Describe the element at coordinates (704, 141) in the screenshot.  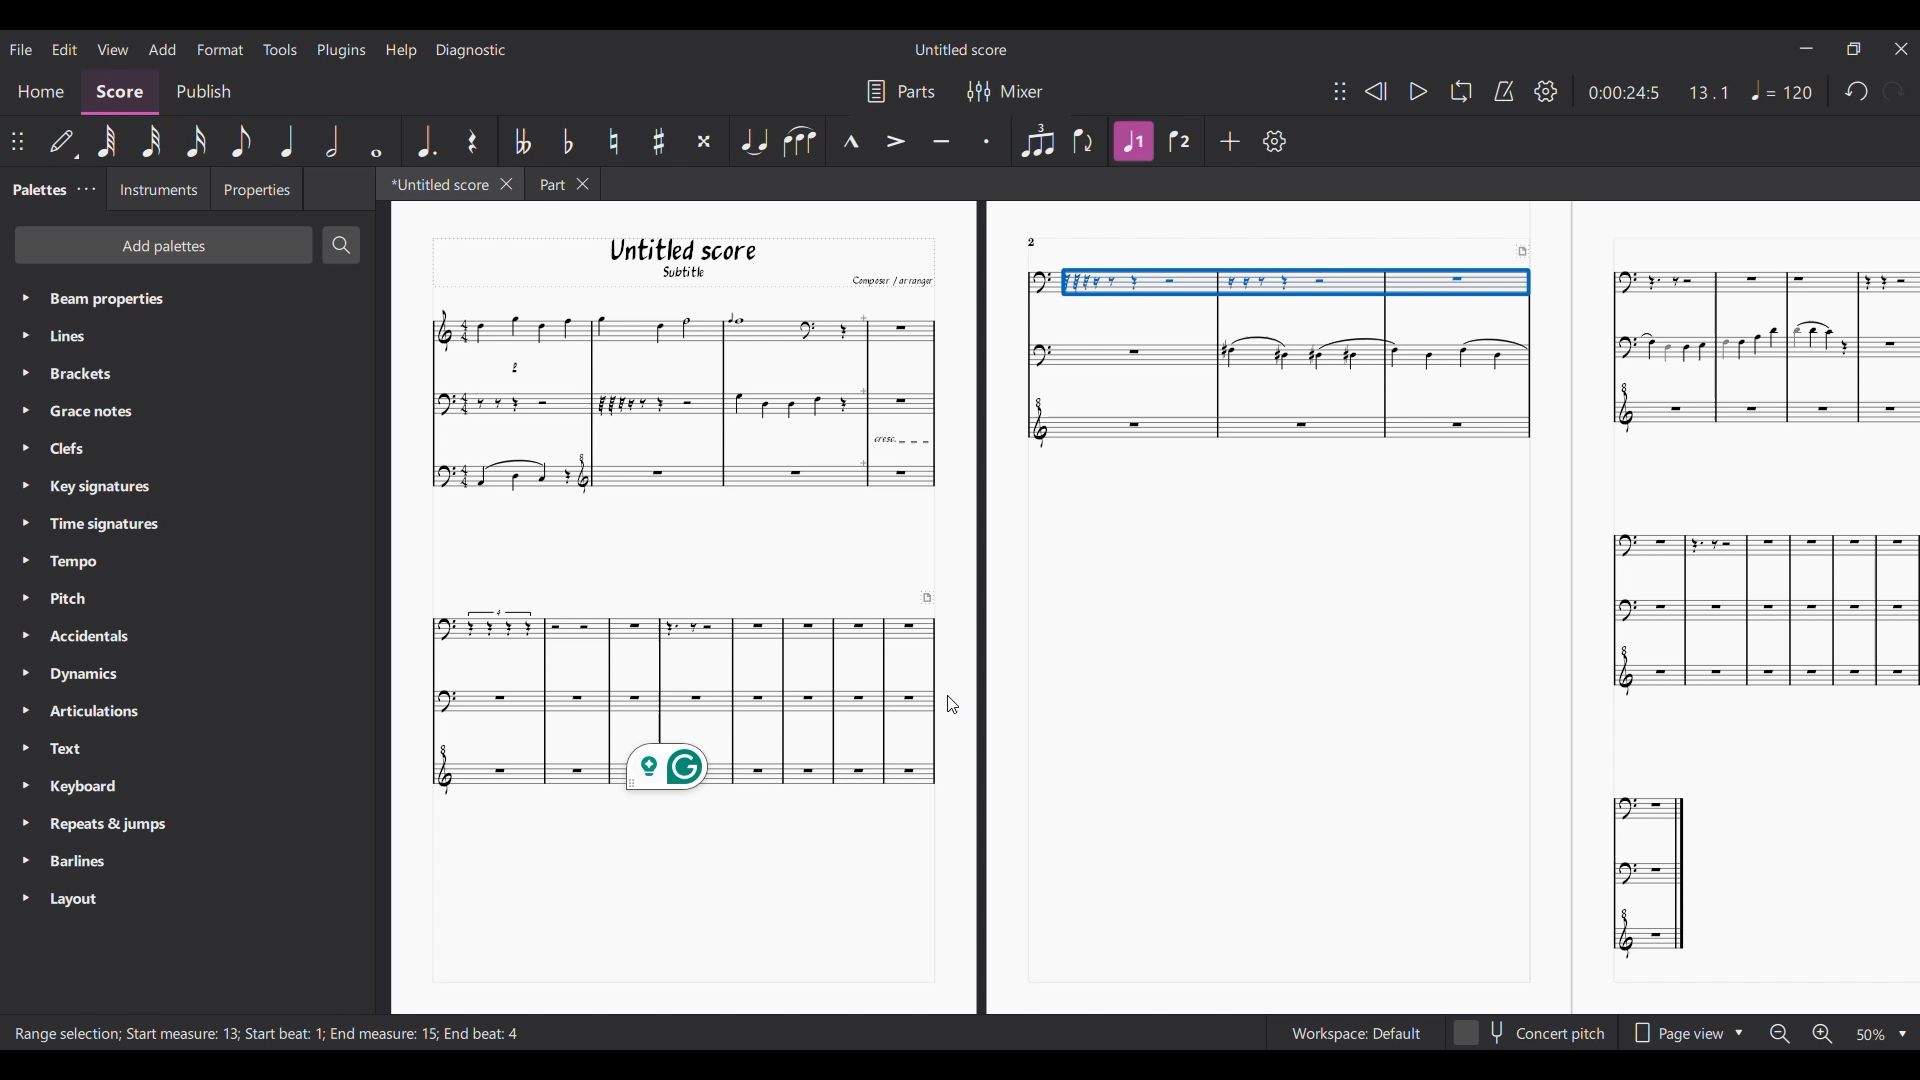
I see `Toggle double sharp` at that location.